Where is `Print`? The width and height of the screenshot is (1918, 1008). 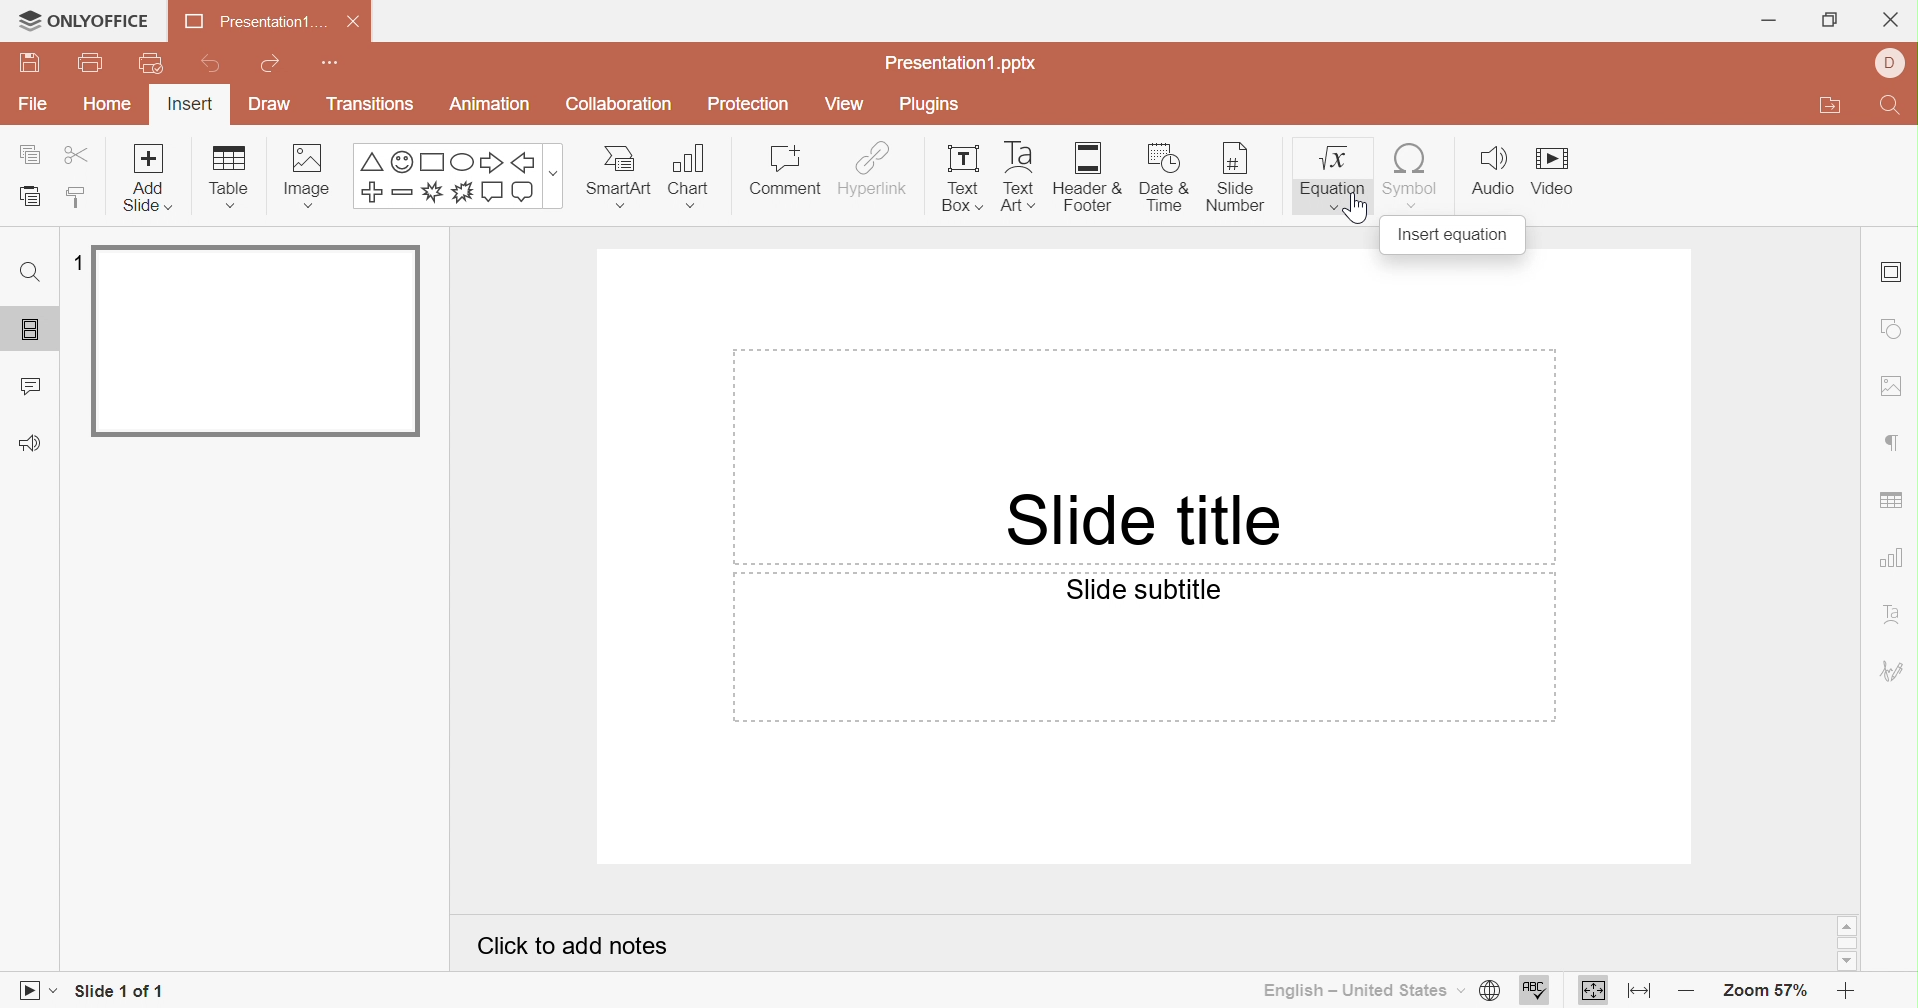
Print is located at coordinates (93, 66).